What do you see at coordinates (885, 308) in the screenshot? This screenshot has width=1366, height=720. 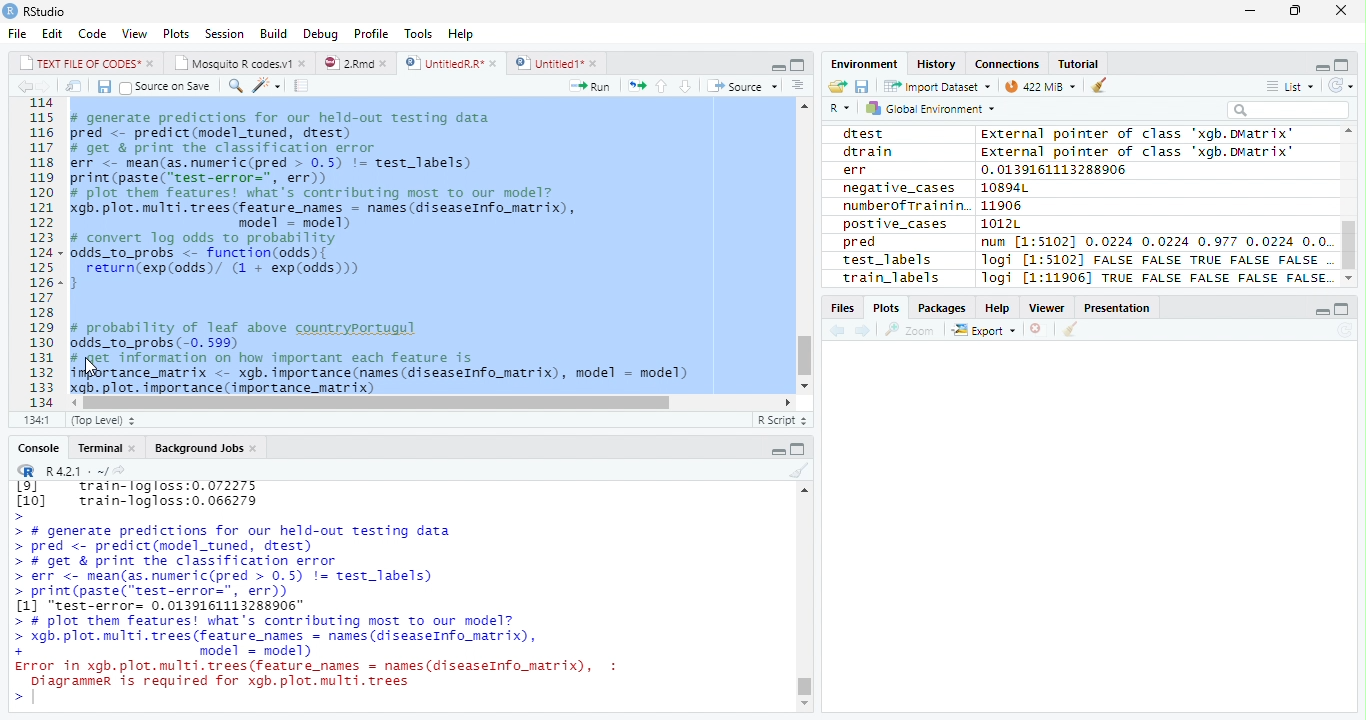 I see `Plots` at bounding box center [885, 308].